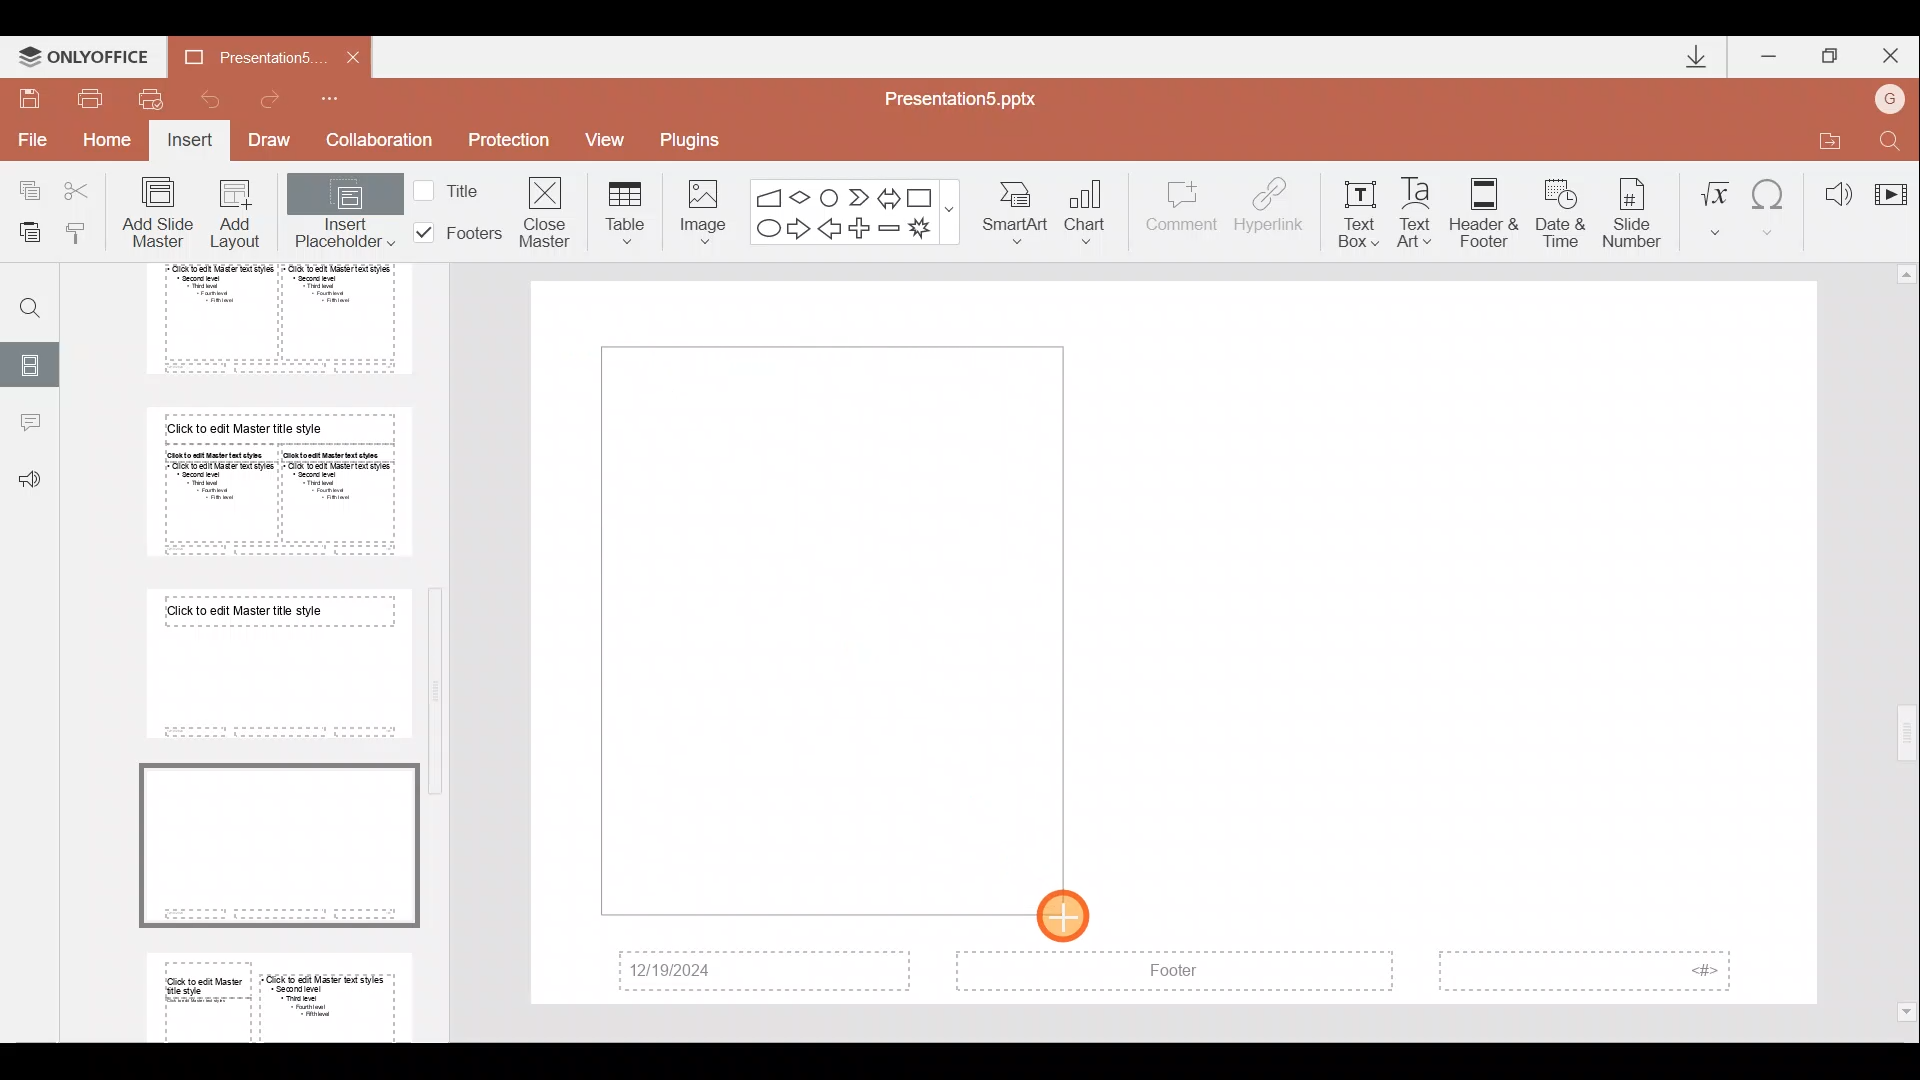 Image resolution: width=1920 pixels, height=1080 pixels. Describe the element at coordinates (32, 362) in the screenshot. I see `Slides` at that location.